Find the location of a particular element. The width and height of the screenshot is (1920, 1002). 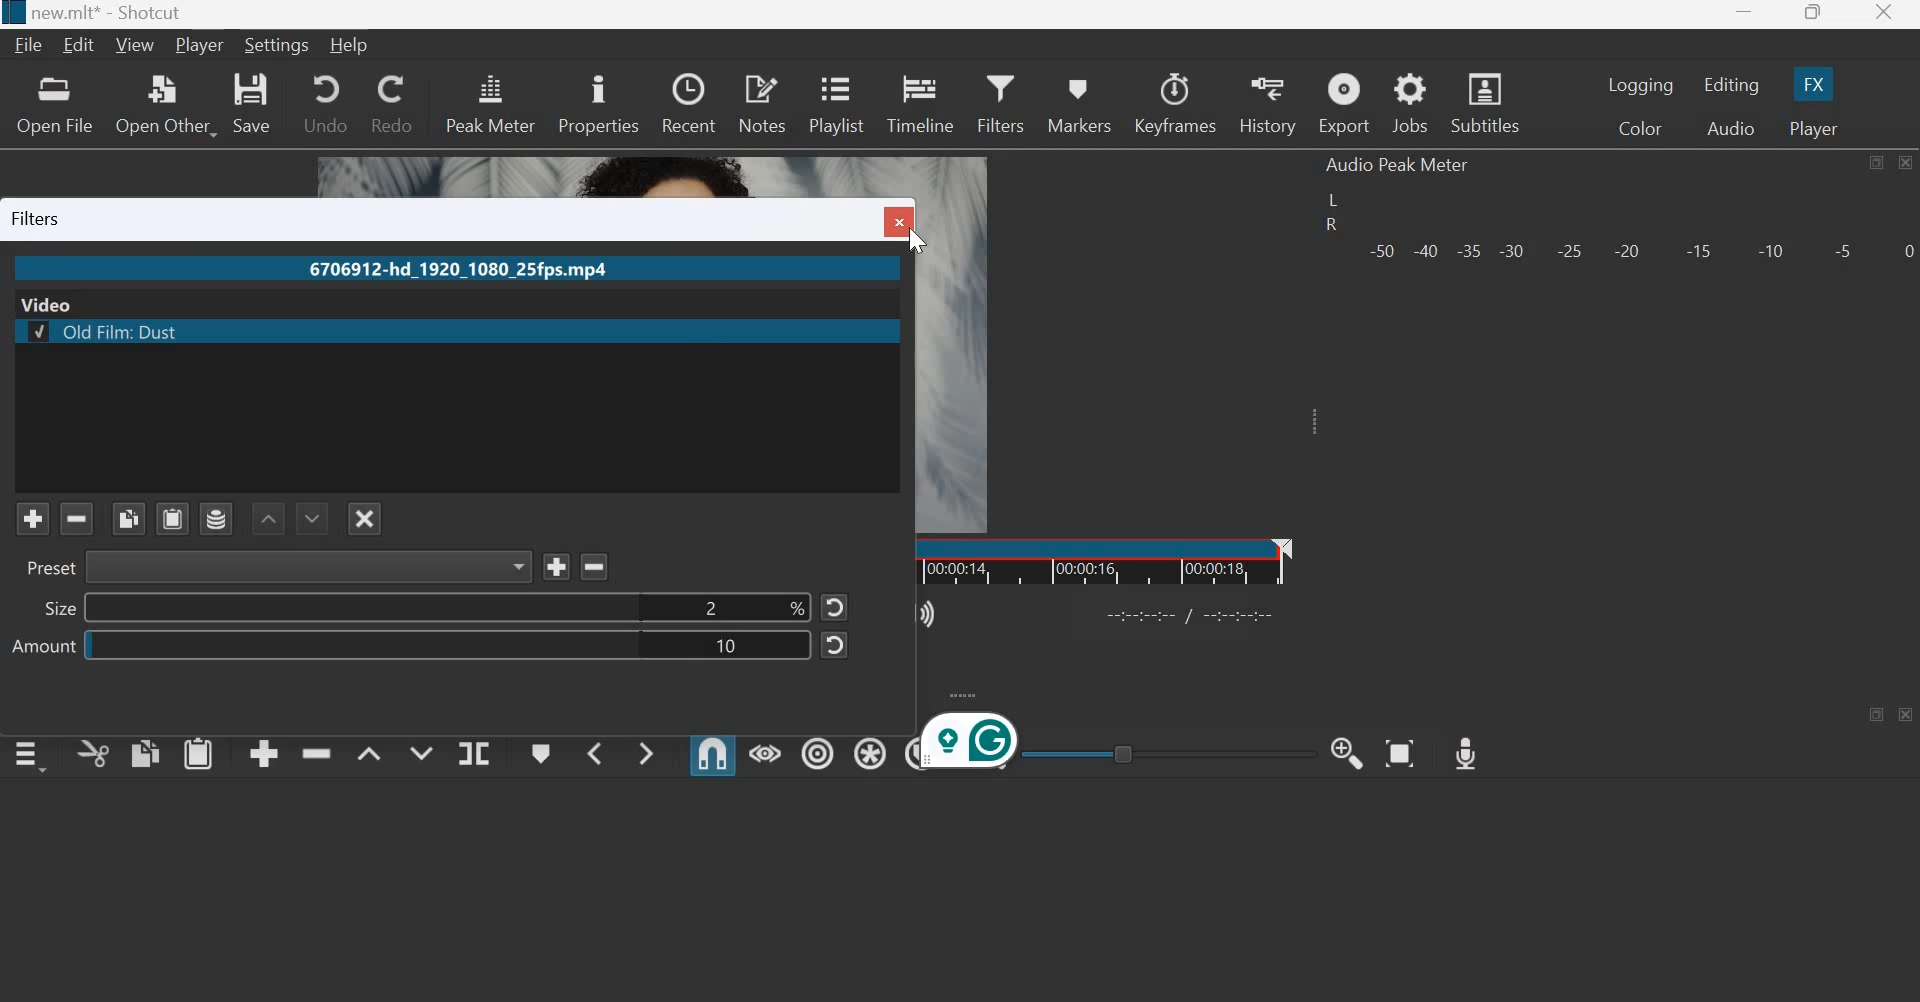

Logging is located at coordinates (1642, 85).